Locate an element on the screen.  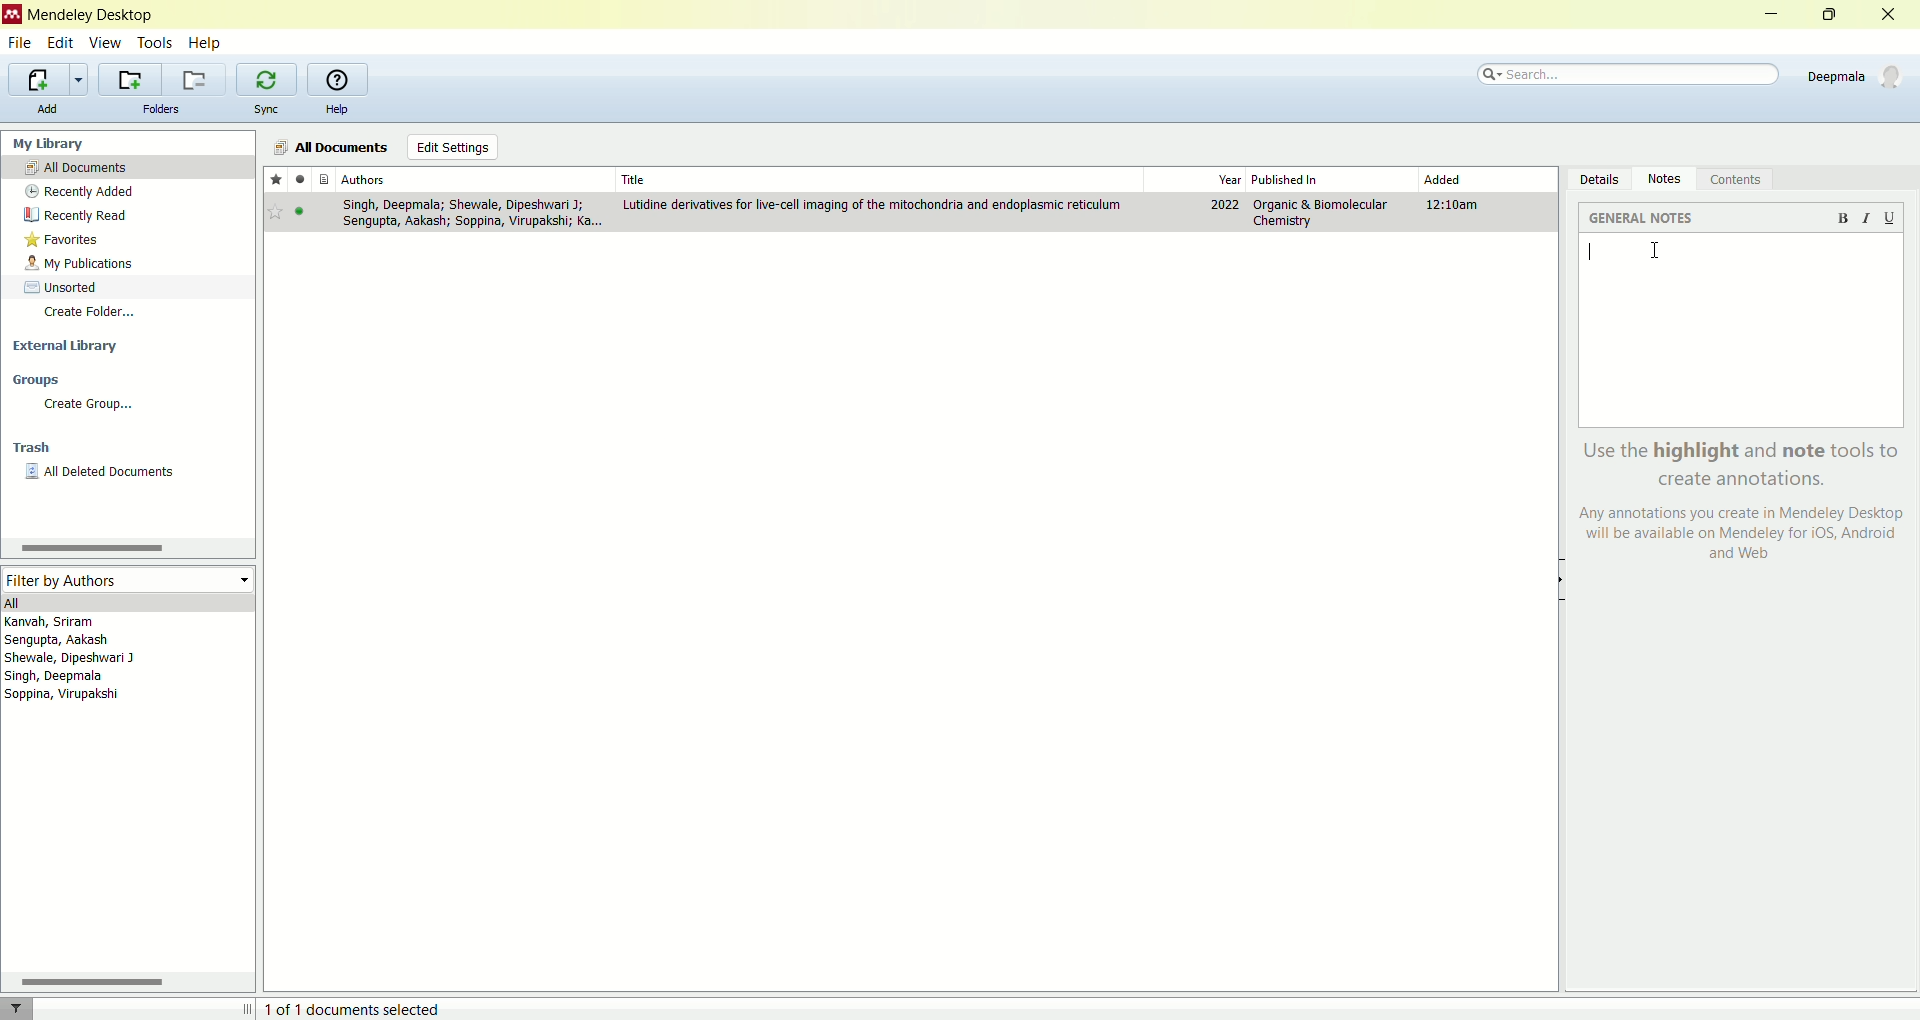
Singh, Deepmala is located at coordinates (65, 678).